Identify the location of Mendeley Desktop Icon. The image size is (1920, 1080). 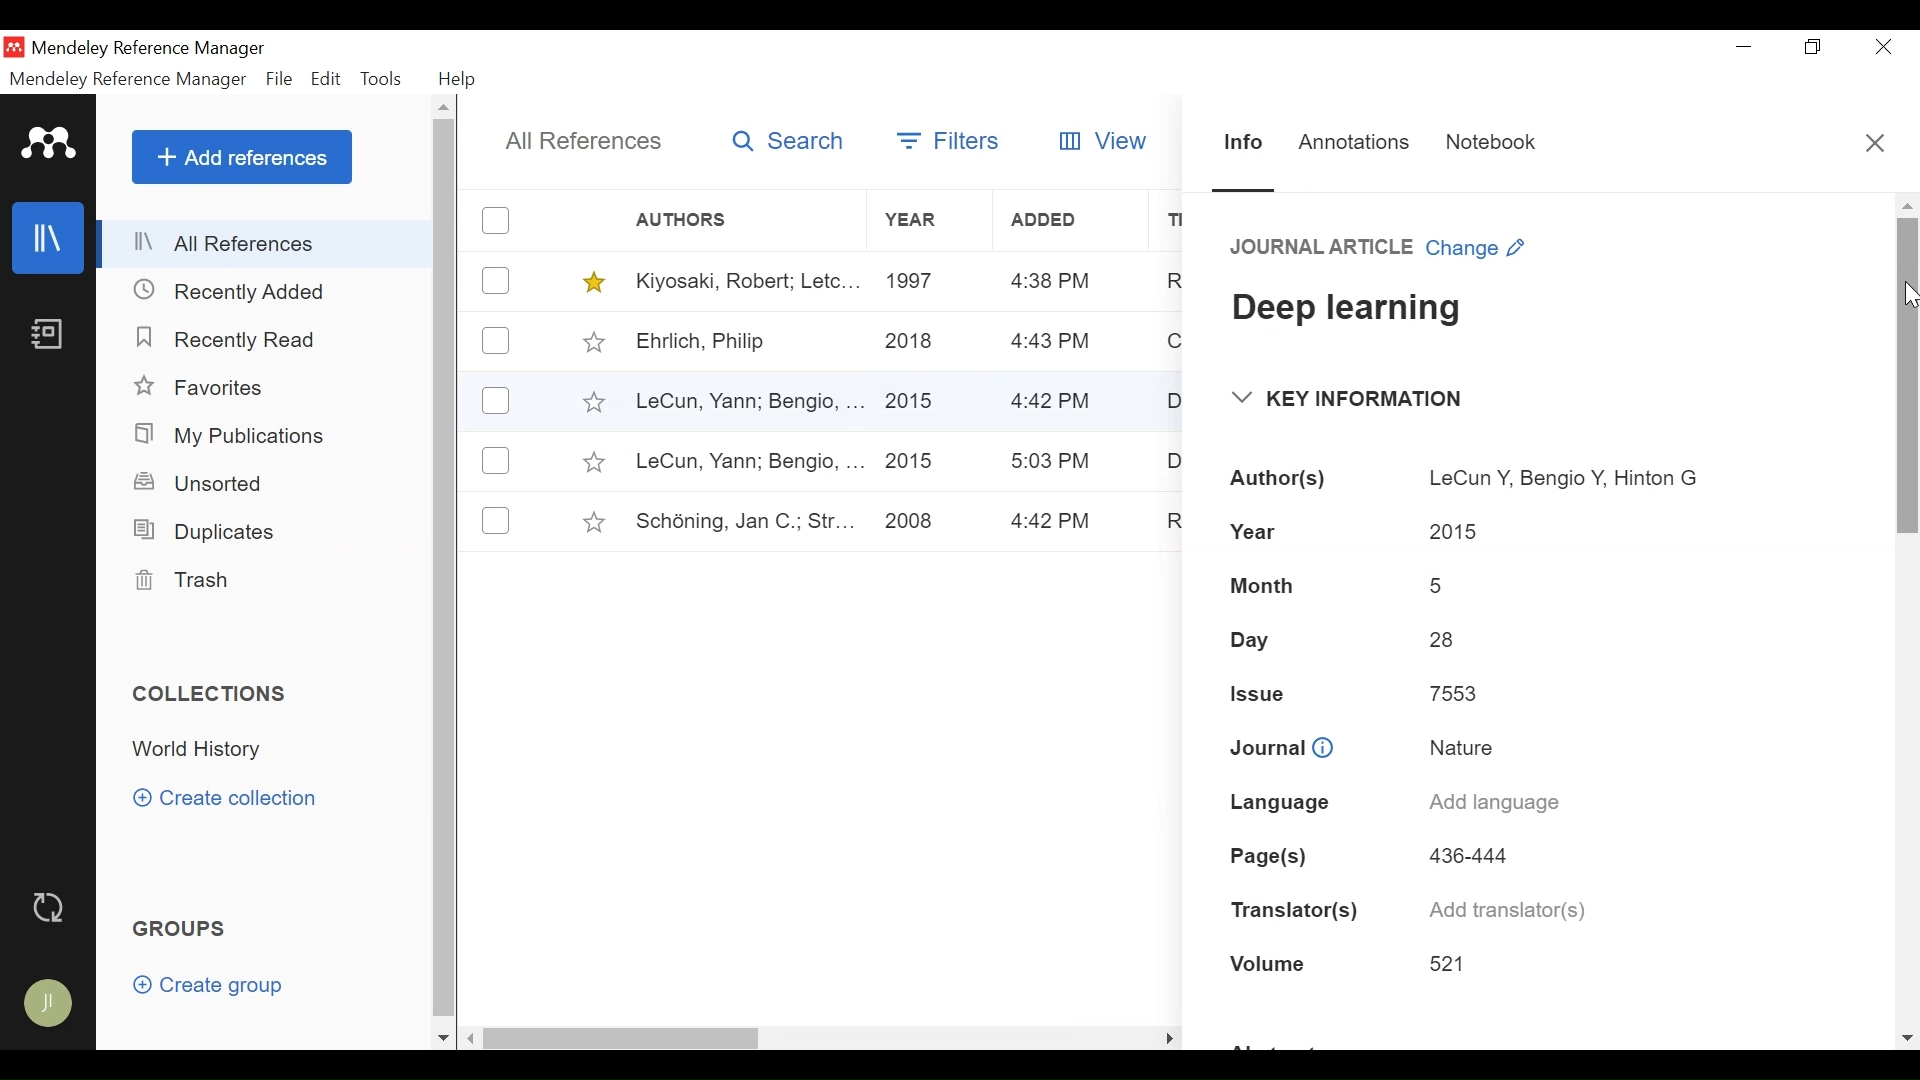
(16, 47).